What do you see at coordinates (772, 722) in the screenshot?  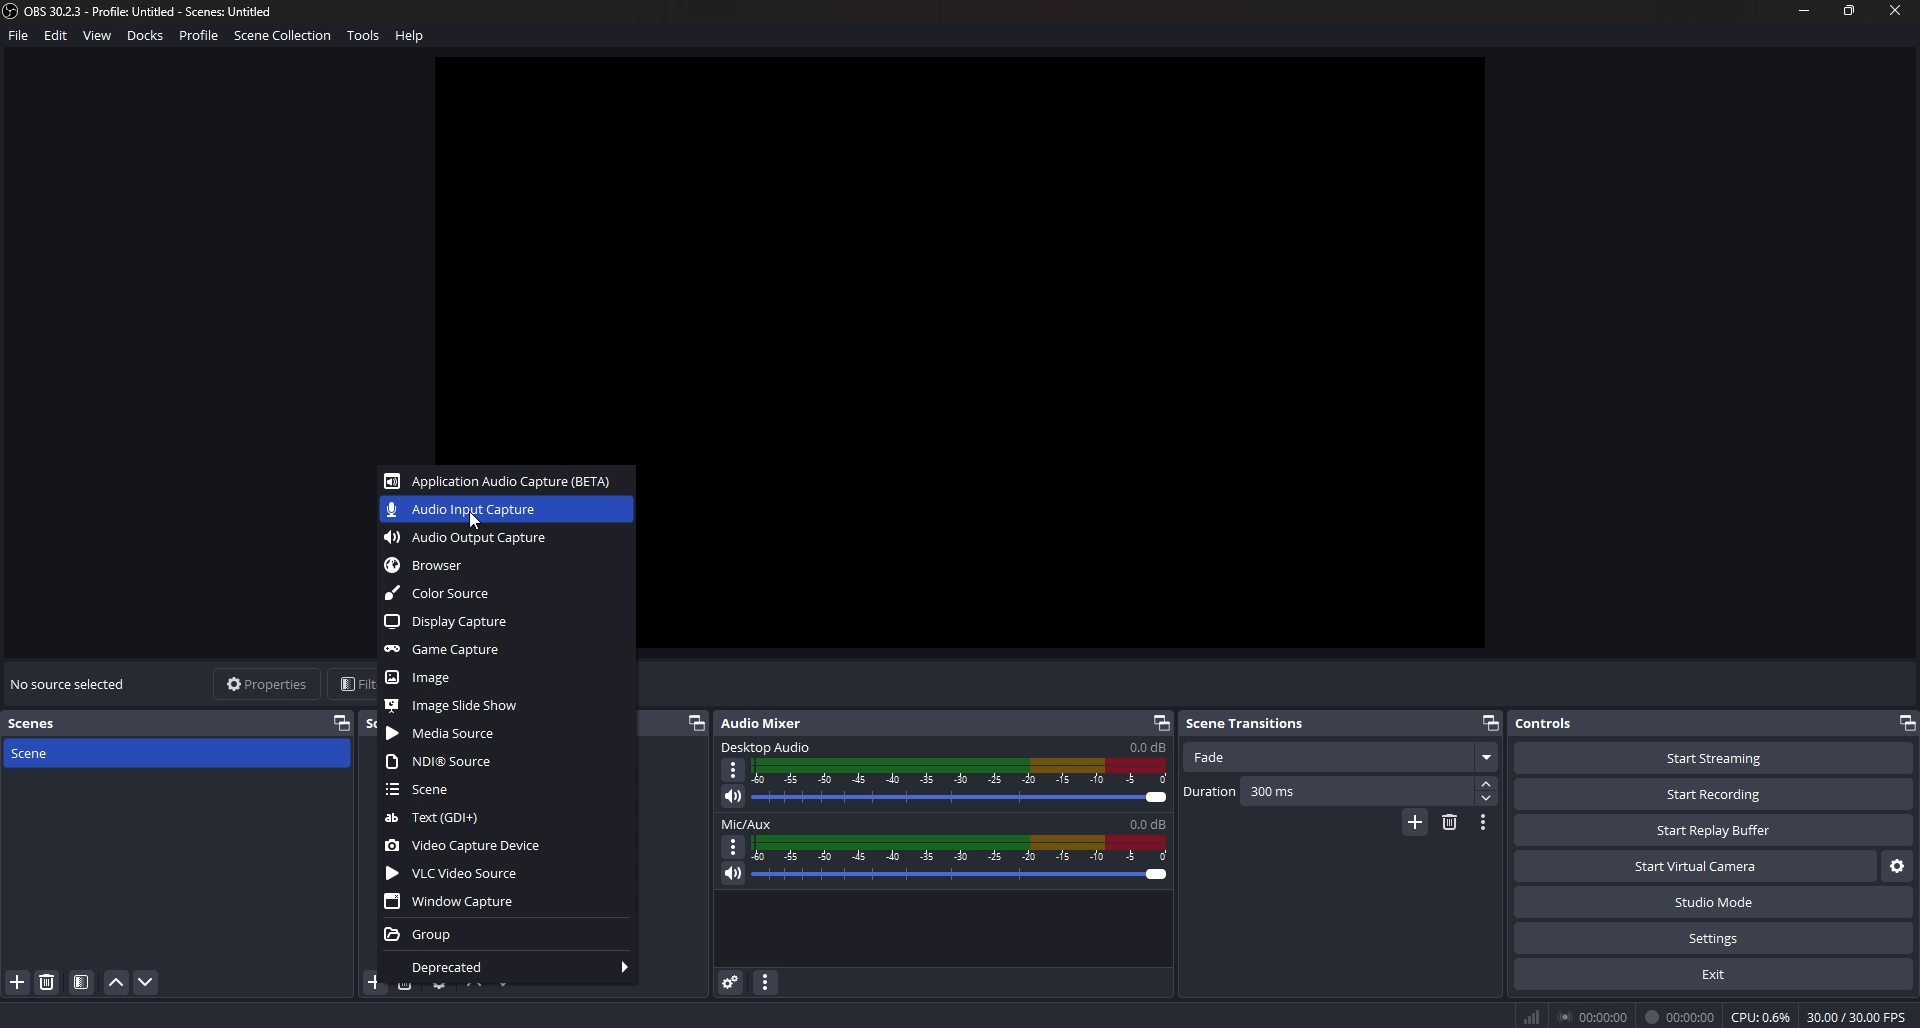 I see `audio mixer` at bounding box center [772, 722].